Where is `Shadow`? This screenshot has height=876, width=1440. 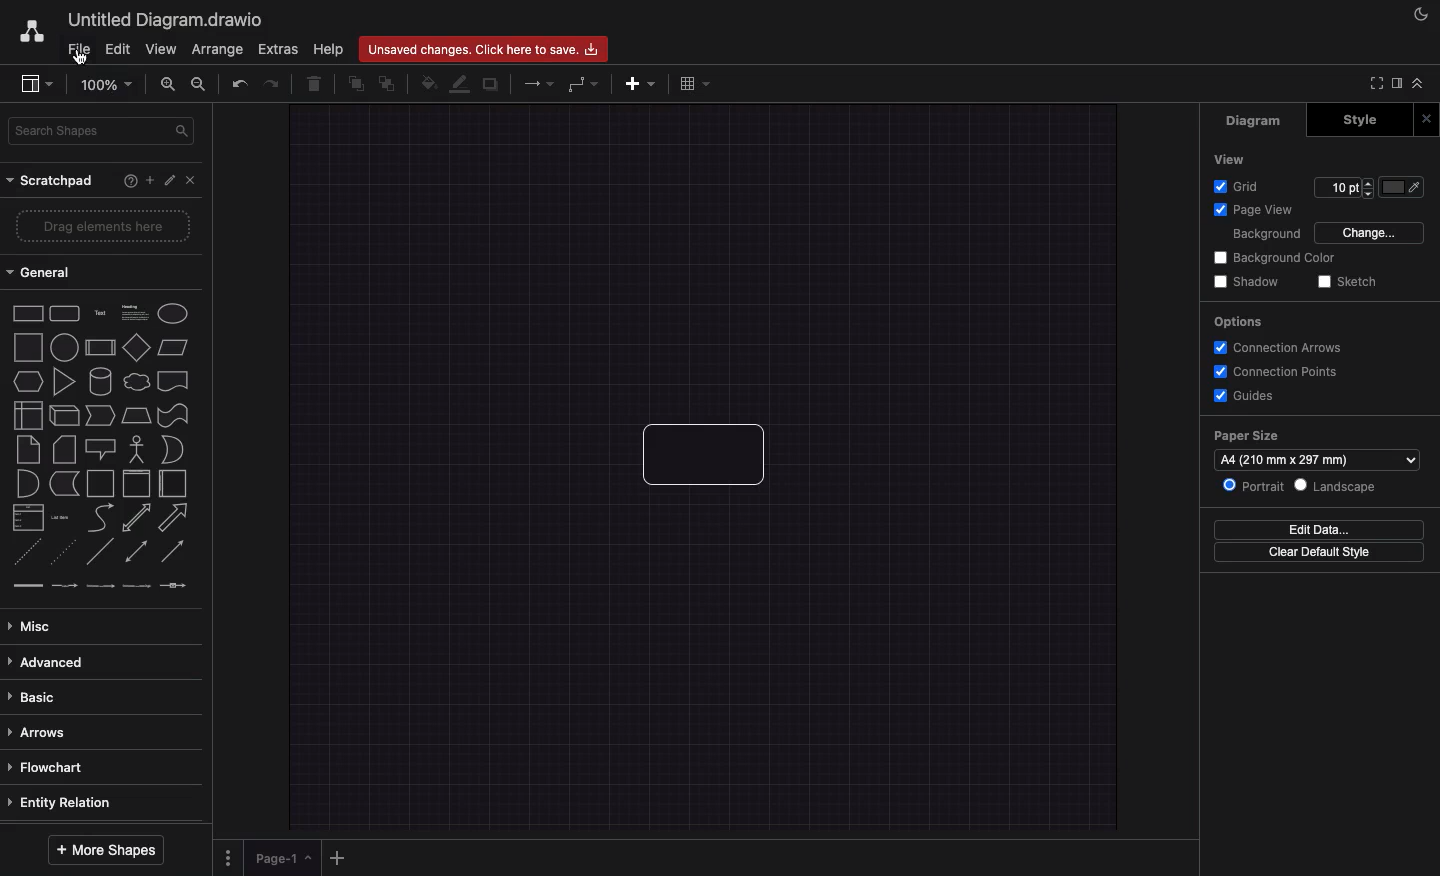 Shadow is located at coordinates (1244, 283).